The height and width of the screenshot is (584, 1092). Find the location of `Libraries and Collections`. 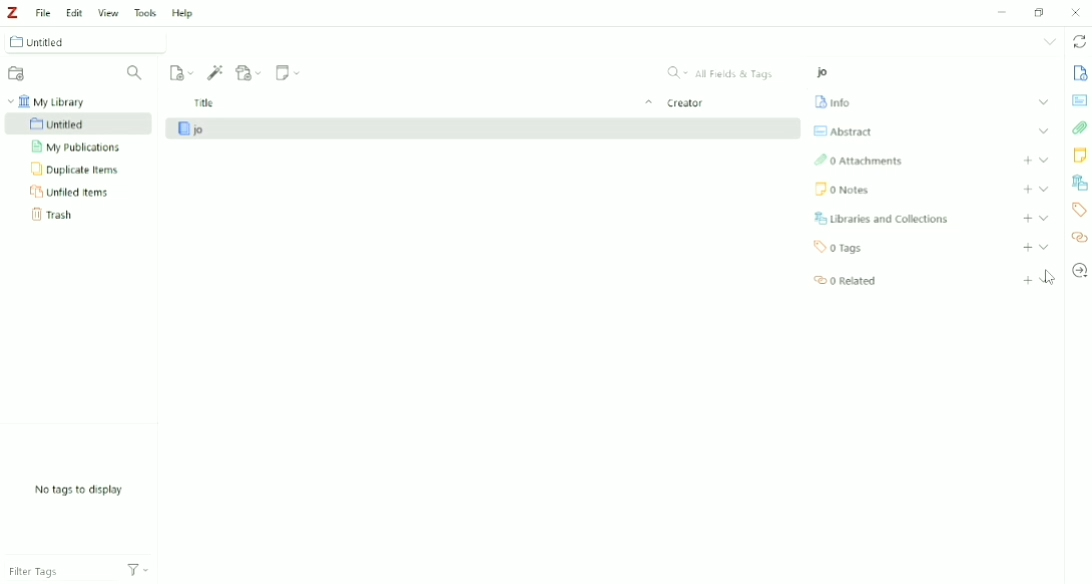

Libraries and Collections is located at coordinates (1079, 184).